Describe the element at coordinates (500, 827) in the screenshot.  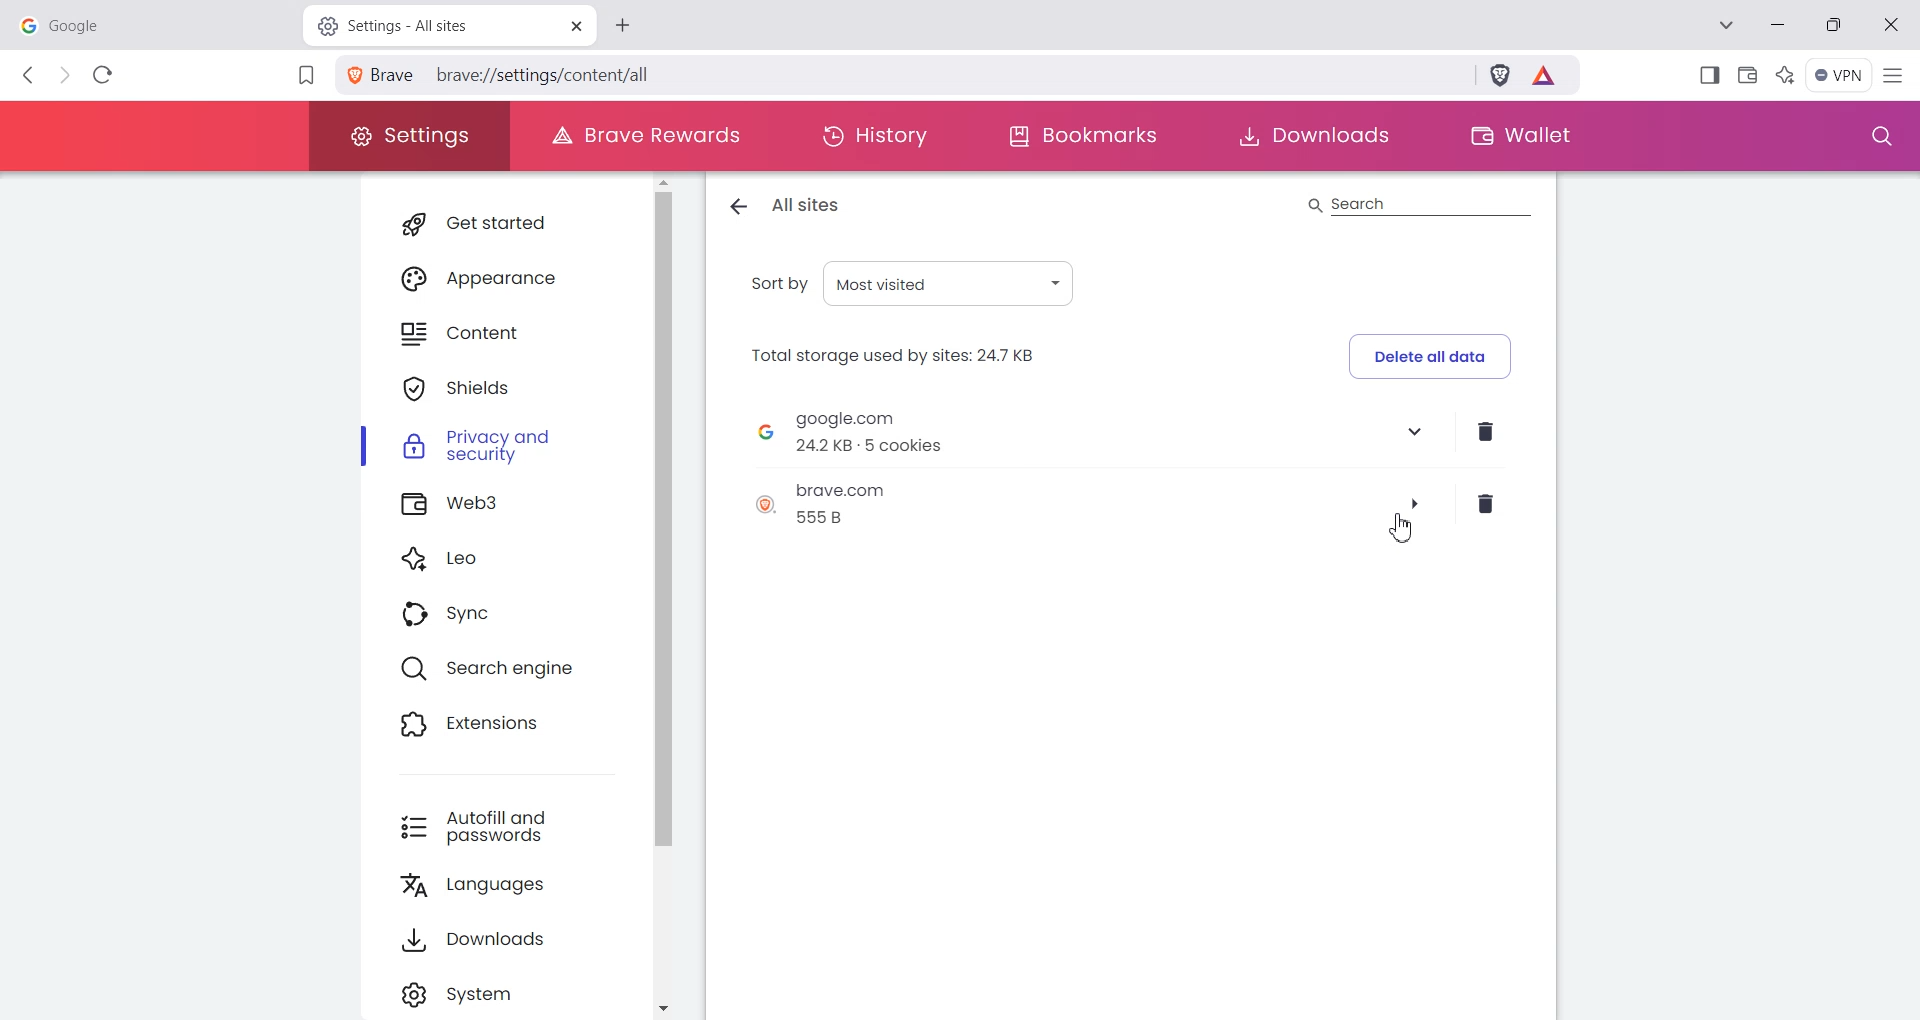
I see `Autofill and passwords` at that location.